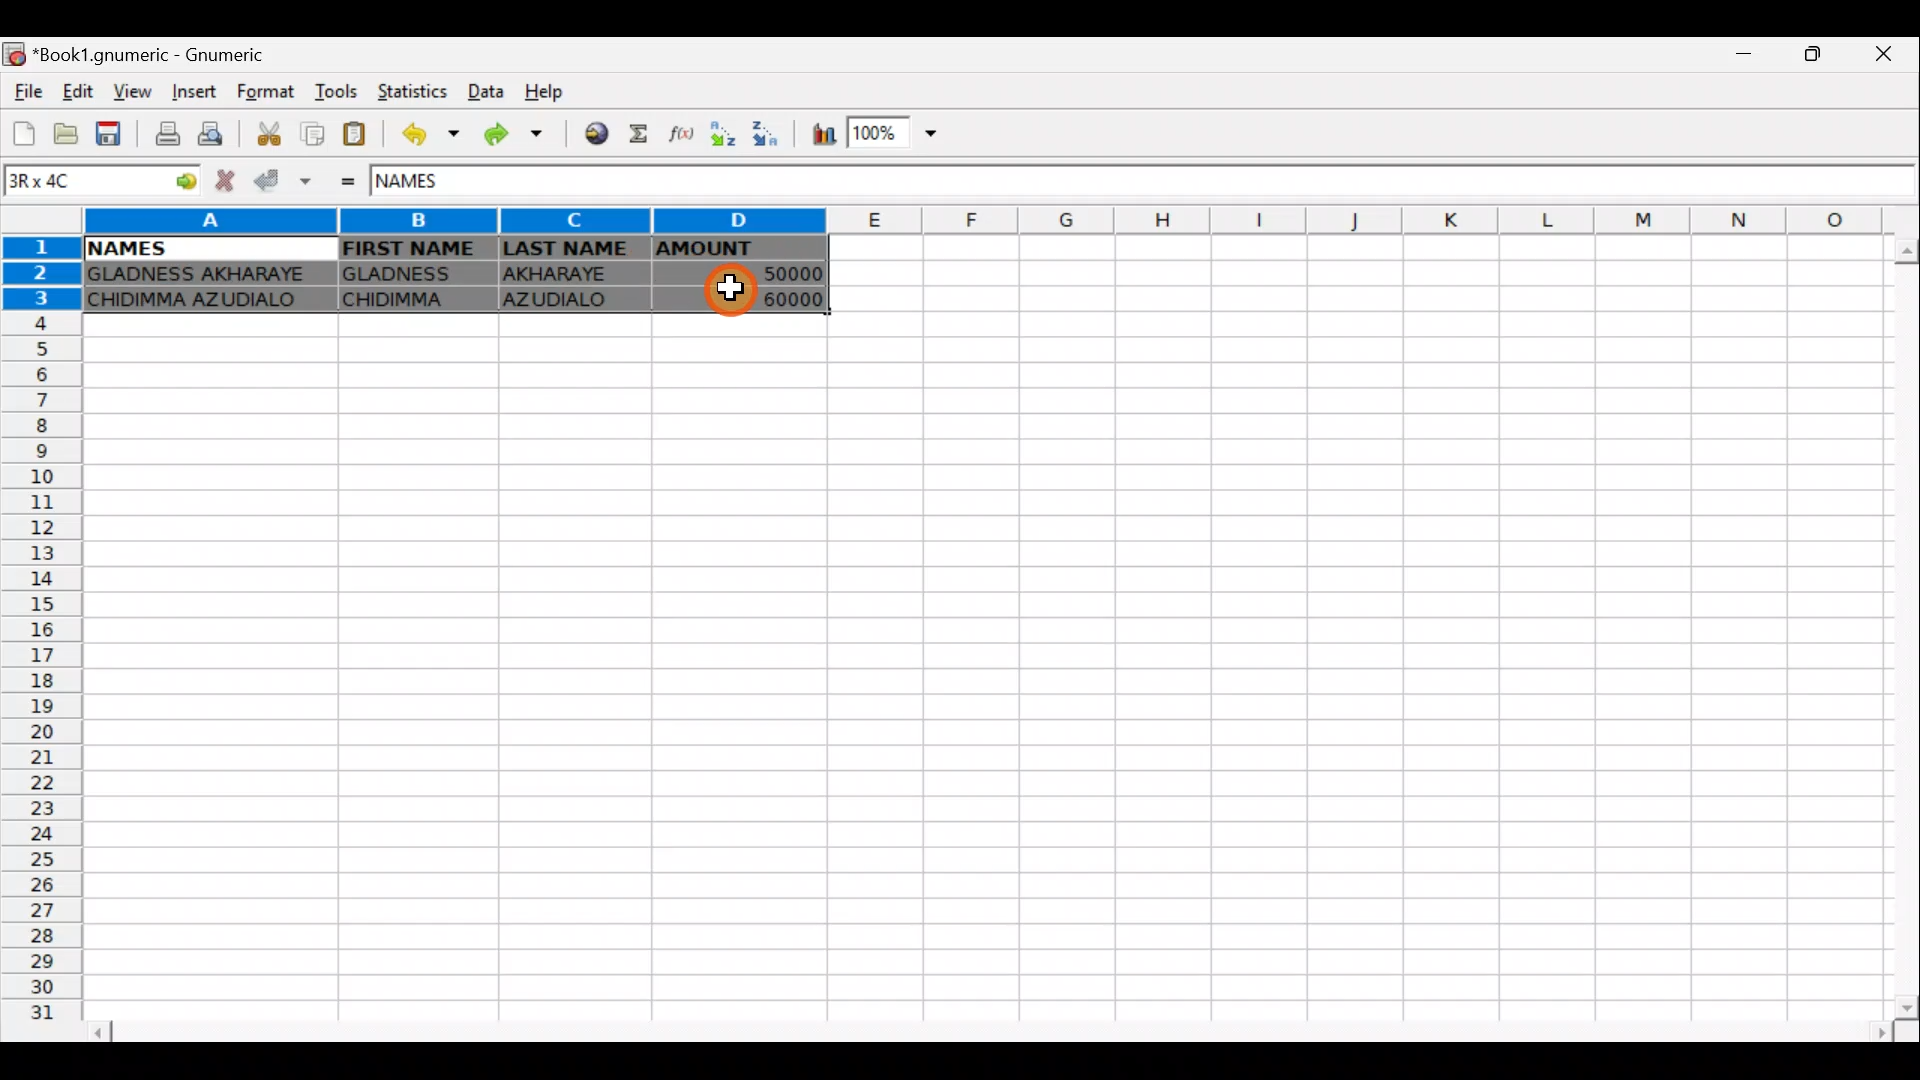 The image size is (1920, 1080). What do you see at coordinates (1818, 56) in the screenshot?
I see `Maximize` at bounding box center [1818, 56].